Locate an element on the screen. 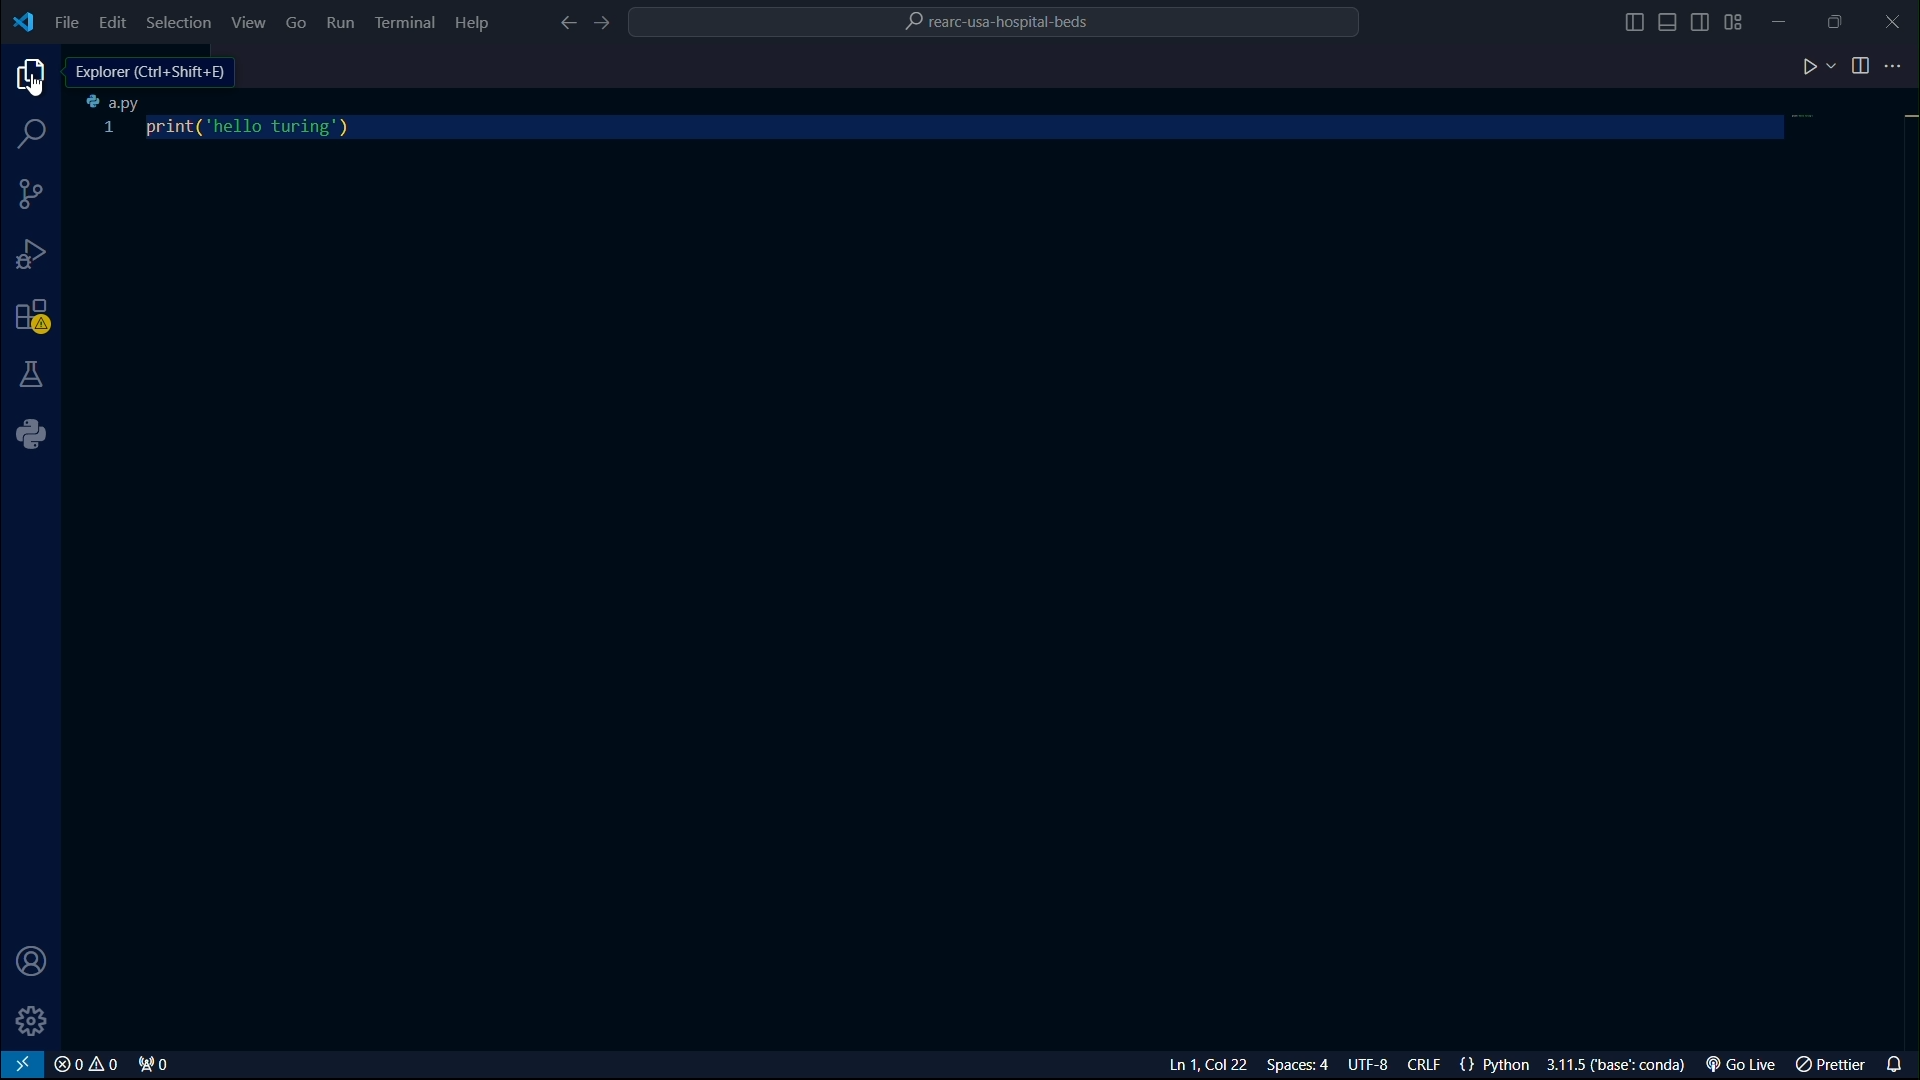 Image resolution: width=1920 pixels, height=1080 pixels. explorer is located at coordinates (32, 77).